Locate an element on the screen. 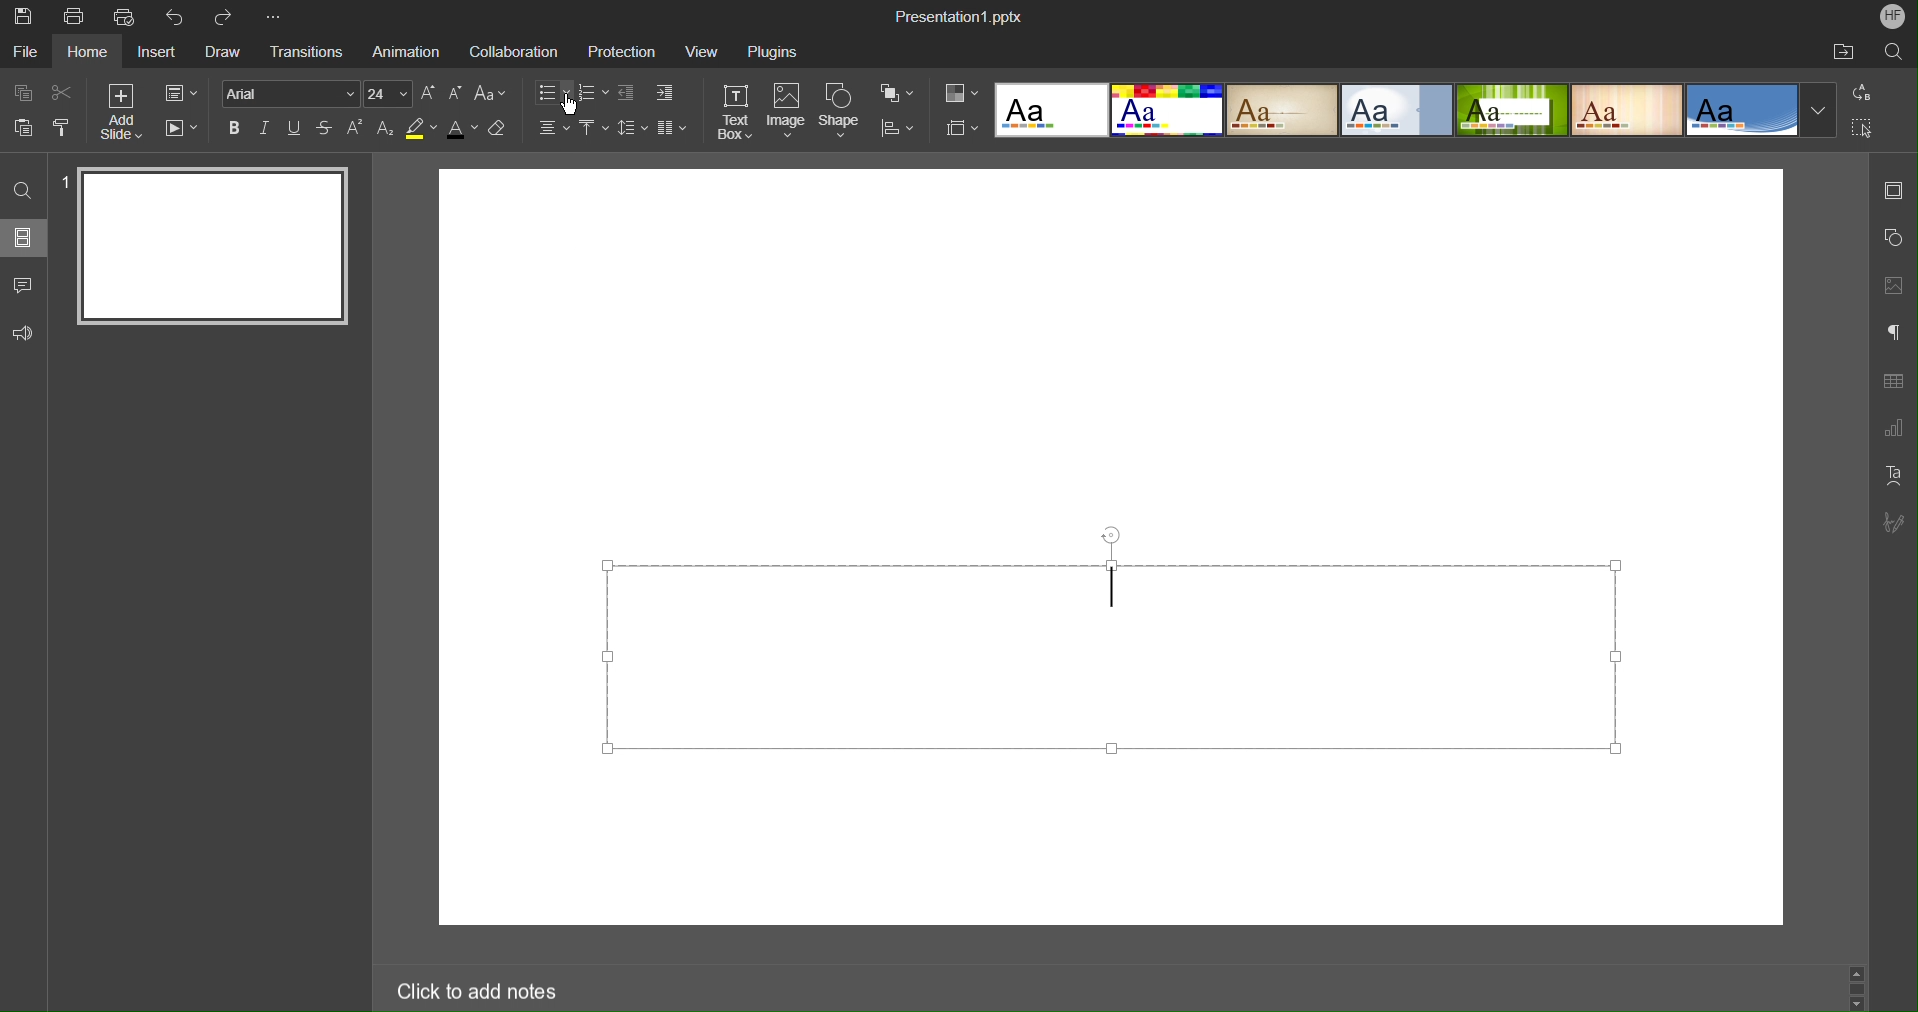 The image size is (1918, 1012). Slides is located at coordinates (25, 240).